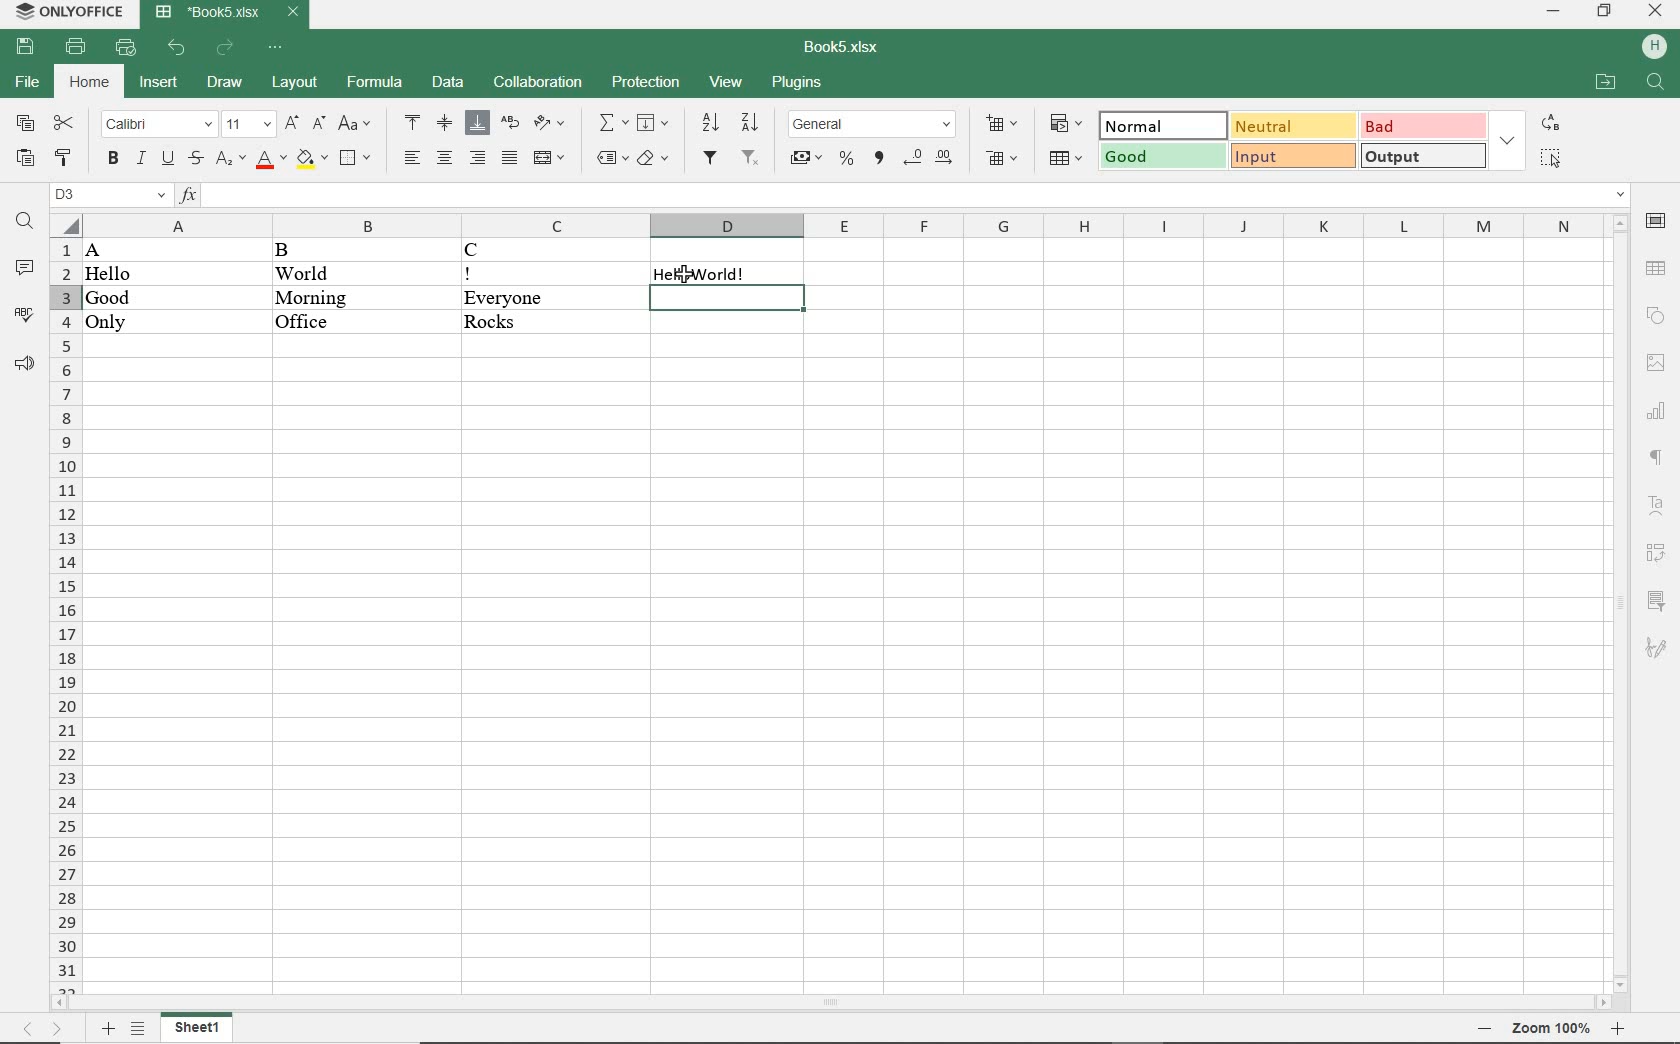 Image resolution: width=1680 pixels, height=1044 pixels. Describe the element at coordinates (843, 49) in the screenshot. I see `DOCUMENT NAME` at that location.